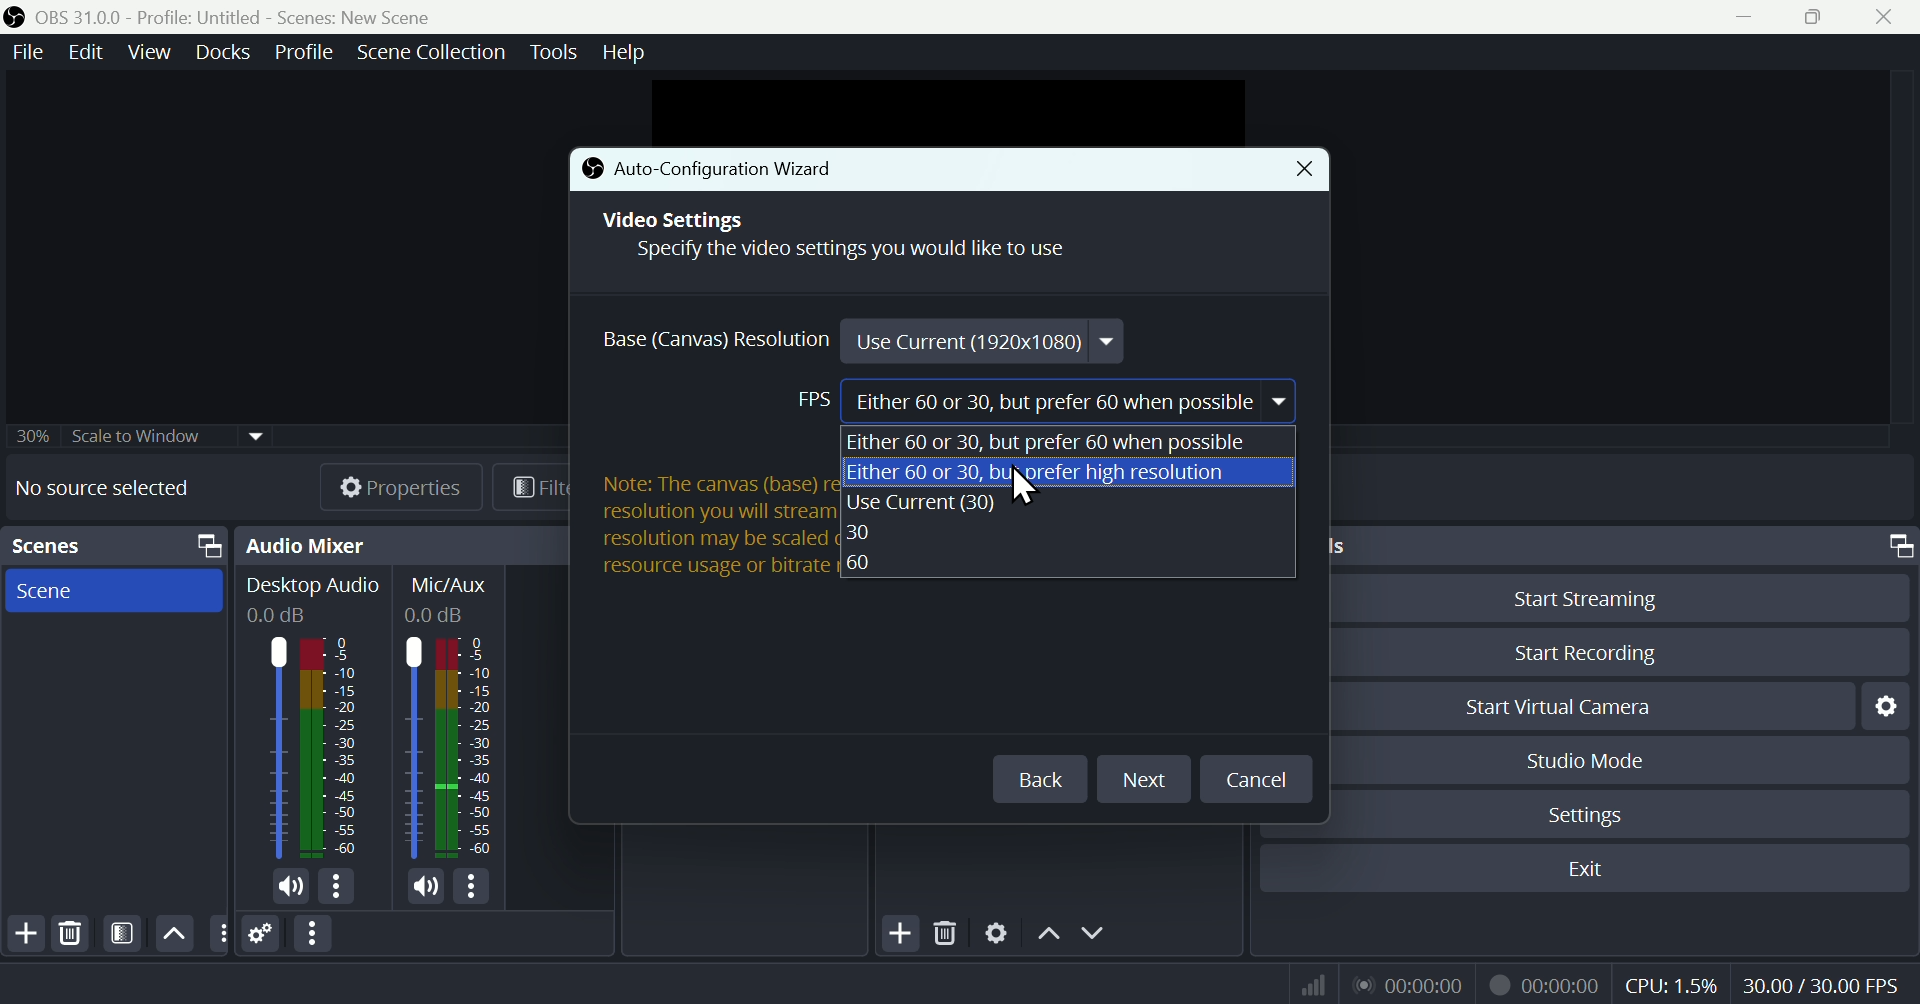 The width and height of the screenshot is (1920, 1004). Describe the element at coordinates (24, 934) in the screenshot. I see `Add` at that location.